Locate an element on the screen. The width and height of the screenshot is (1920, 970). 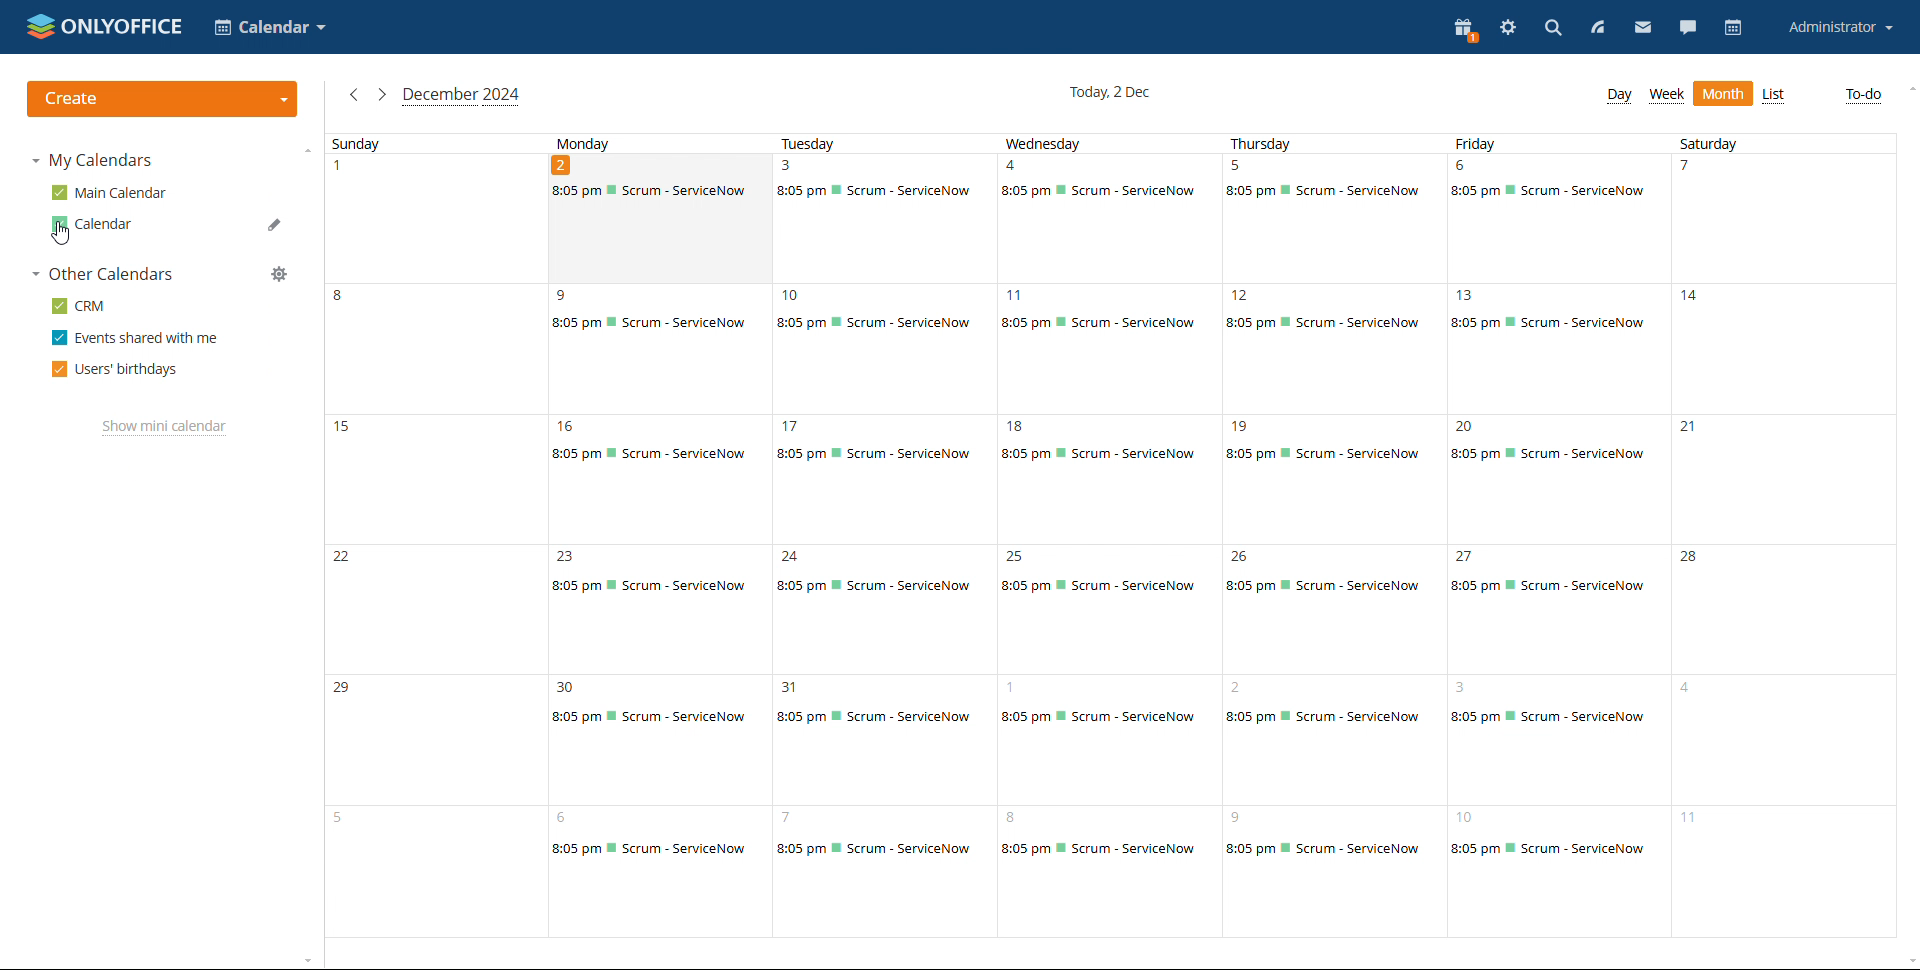
cursor is located at coordinates (65, 237).